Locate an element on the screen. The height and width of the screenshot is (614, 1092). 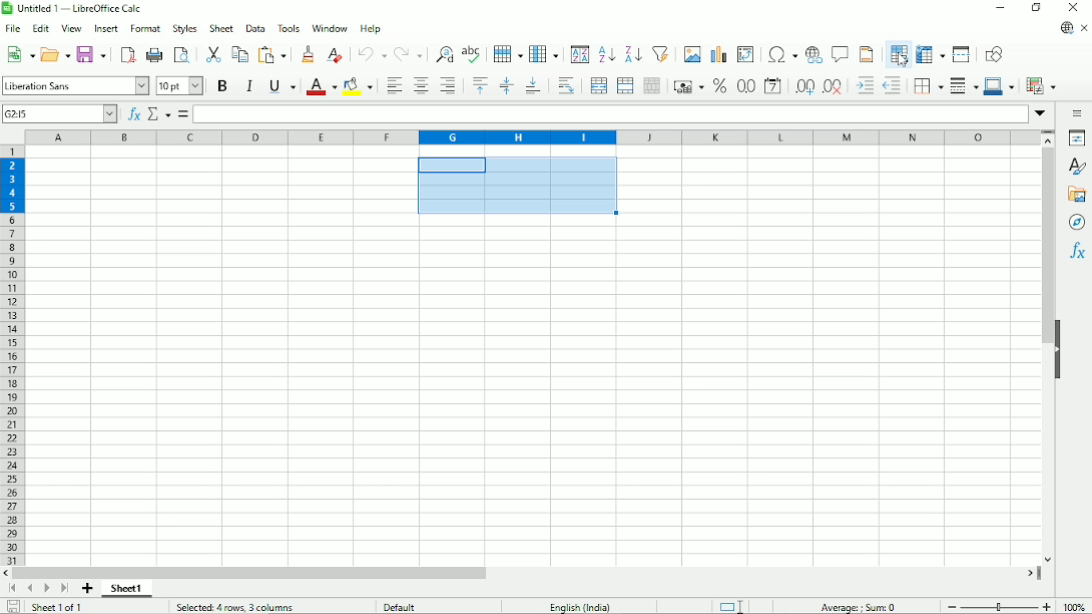
Sheet 1 of 1 is located at coordinates (59, 607).